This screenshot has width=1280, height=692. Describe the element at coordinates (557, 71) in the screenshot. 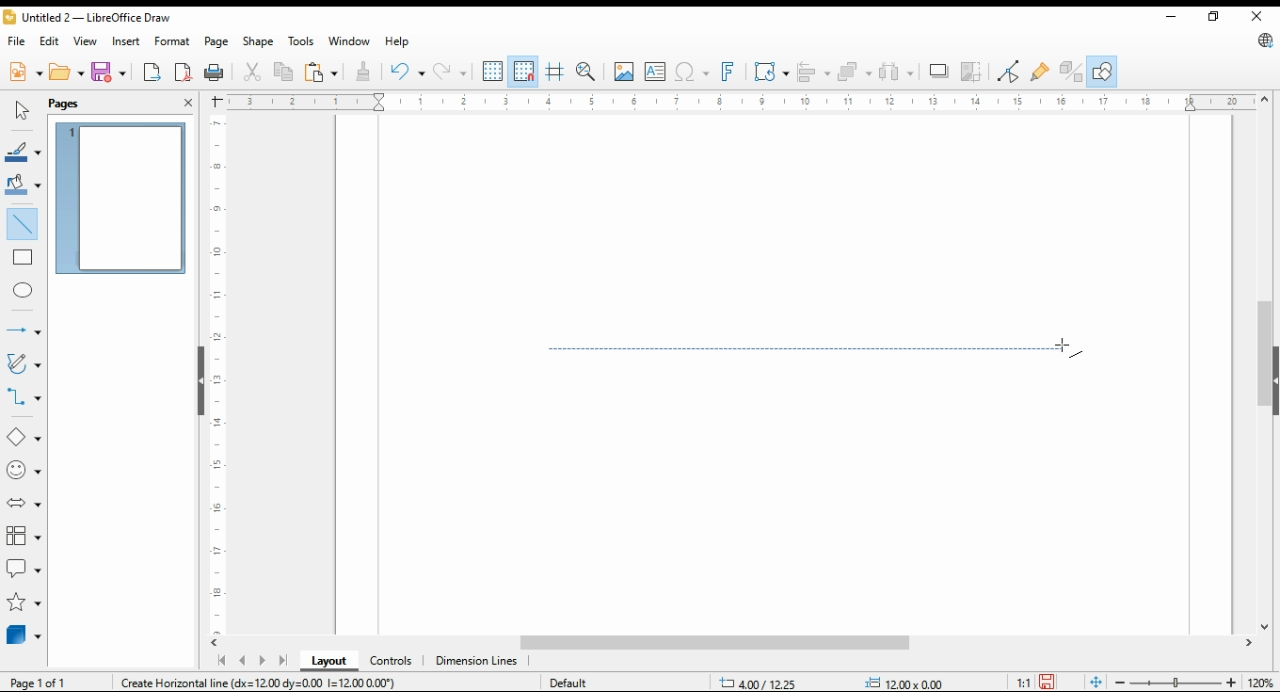

I see `helplines while moving` at that location.